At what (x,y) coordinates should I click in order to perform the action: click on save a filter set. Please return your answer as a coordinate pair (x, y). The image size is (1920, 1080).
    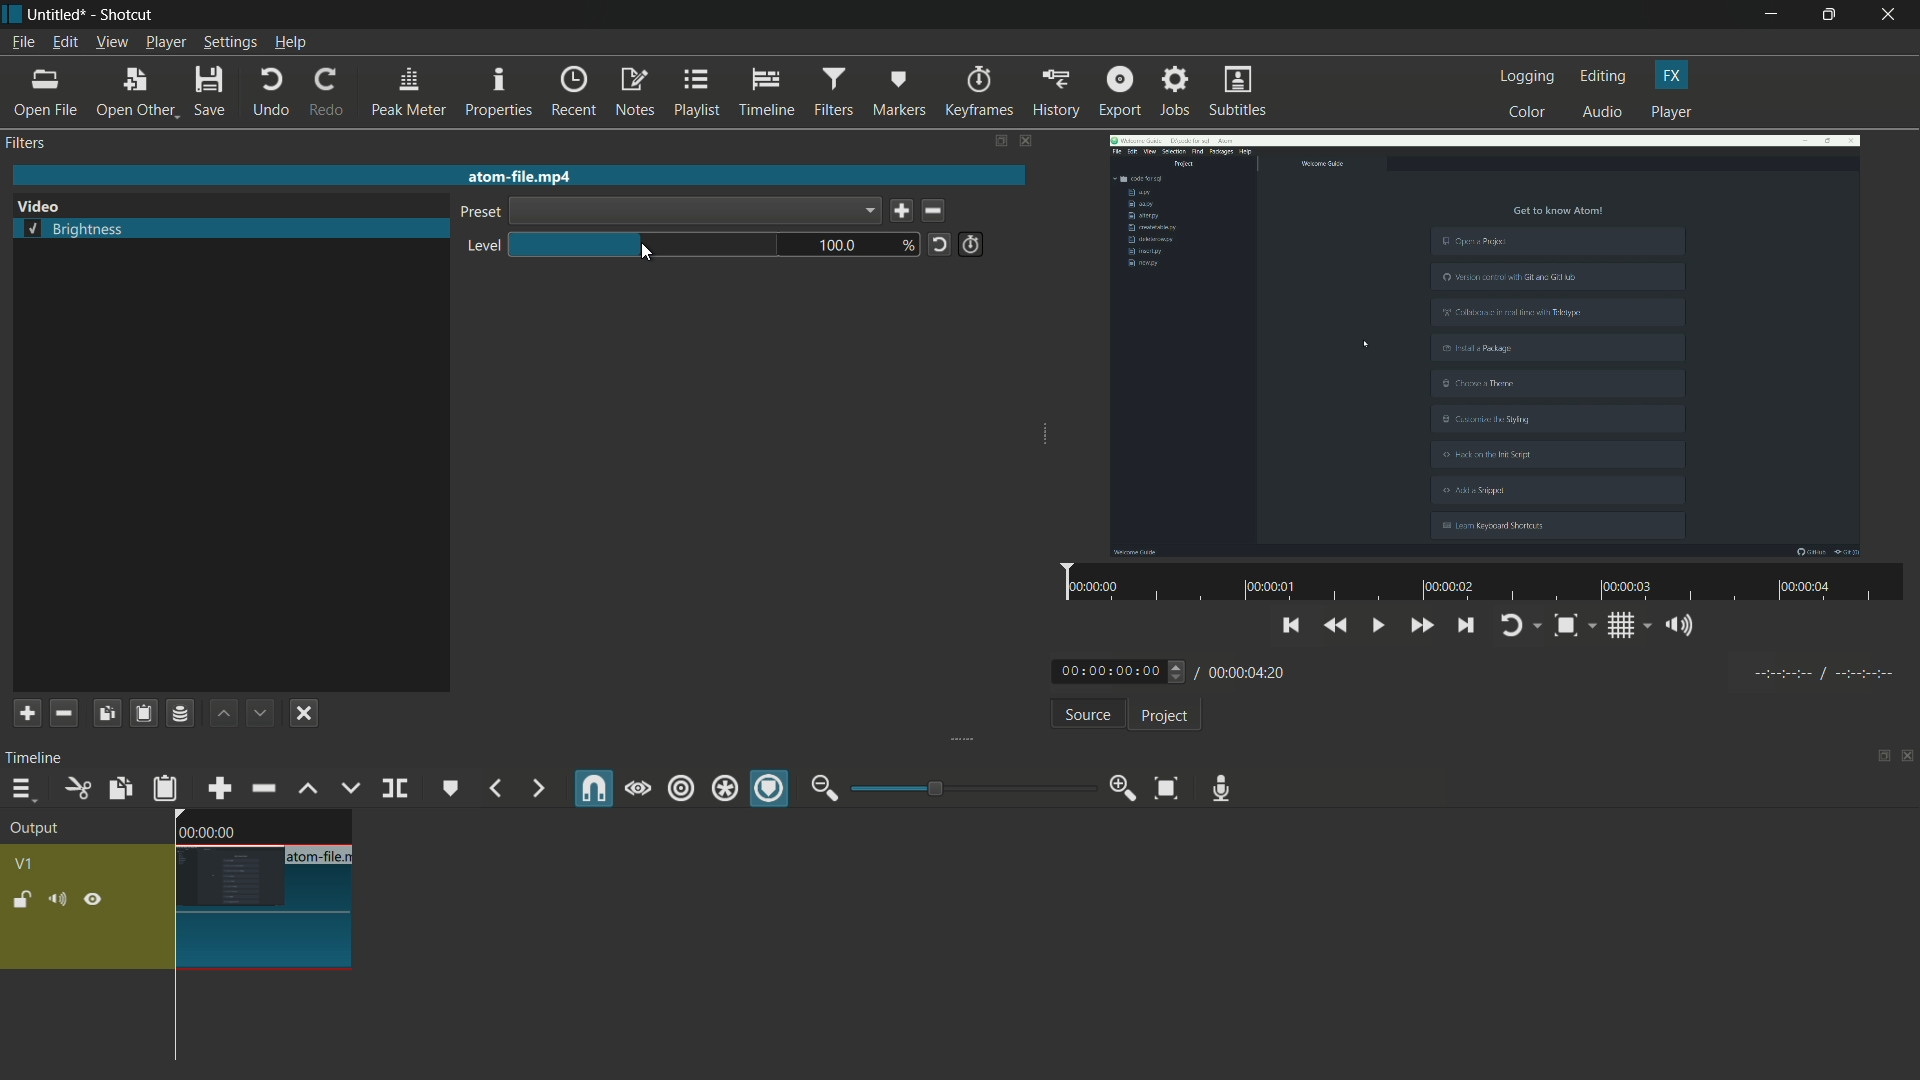
    Looking at the image, I should click on (179, 715).